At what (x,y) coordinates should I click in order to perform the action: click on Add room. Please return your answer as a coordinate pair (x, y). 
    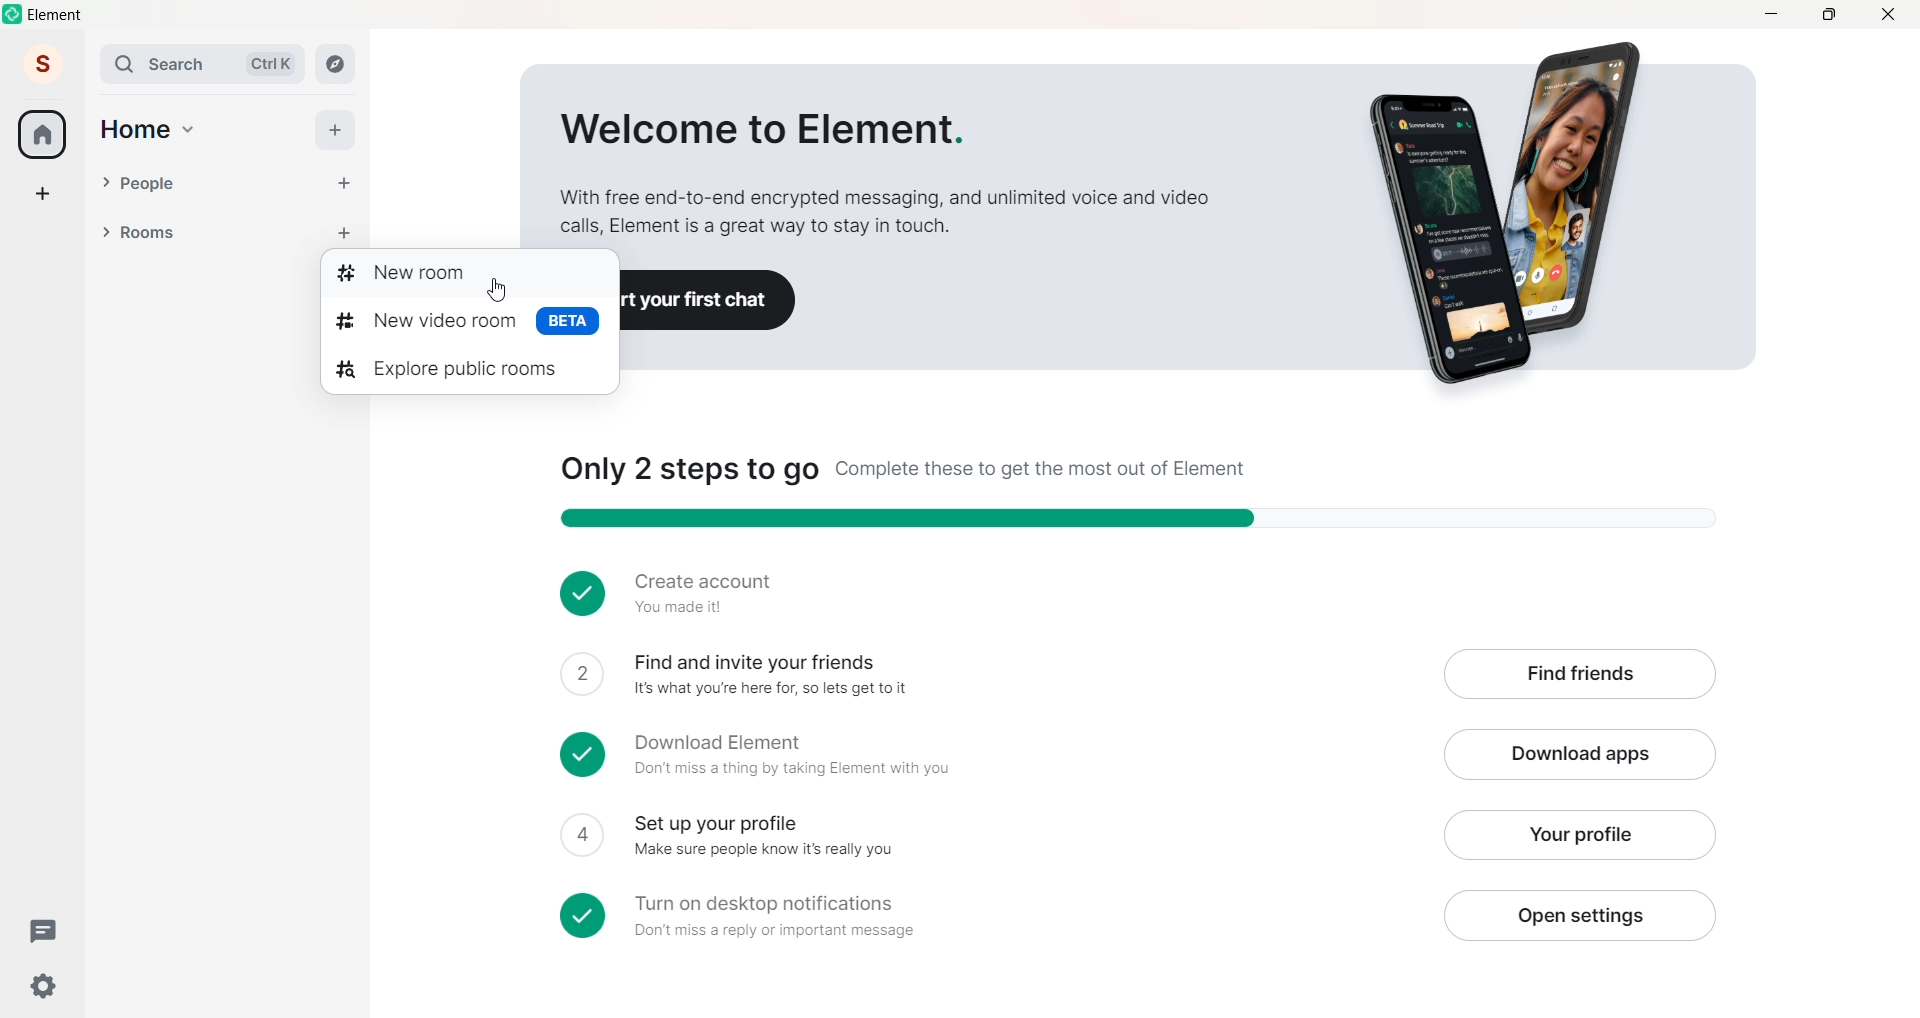
    Looking at the image, I should click on (350, 230).